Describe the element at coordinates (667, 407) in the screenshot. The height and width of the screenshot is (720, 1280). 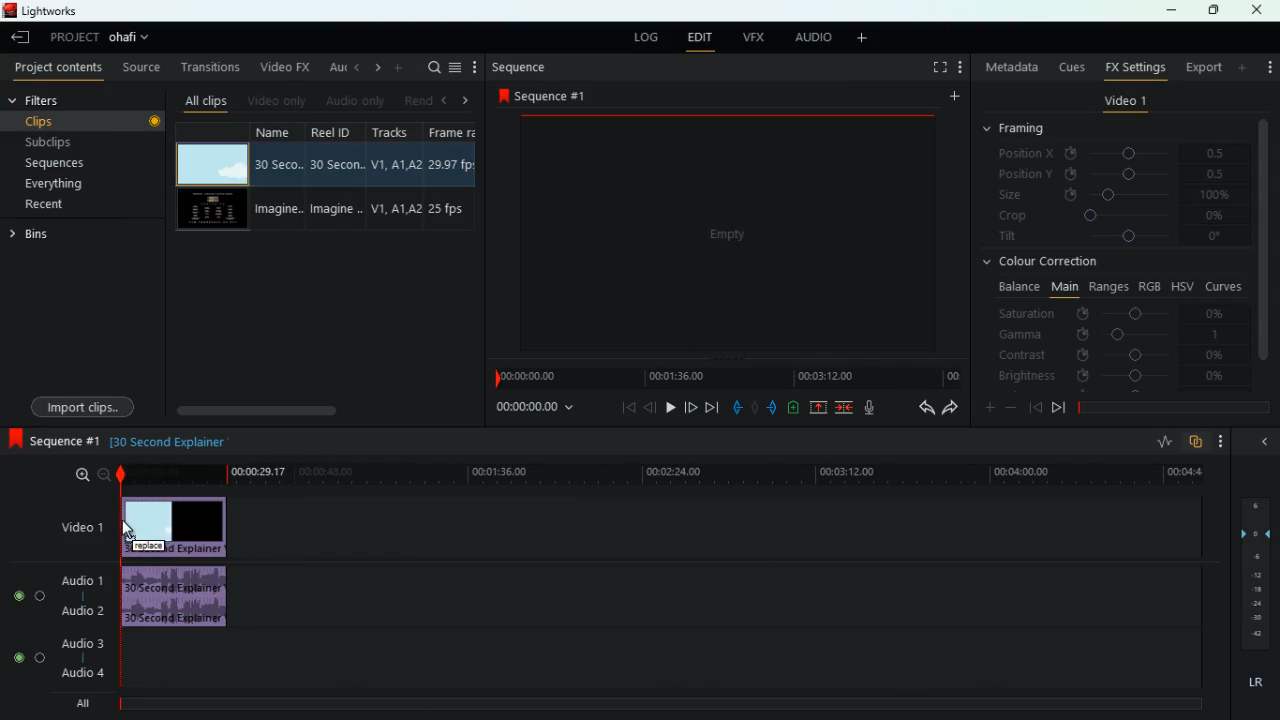
I see `play` at that location.